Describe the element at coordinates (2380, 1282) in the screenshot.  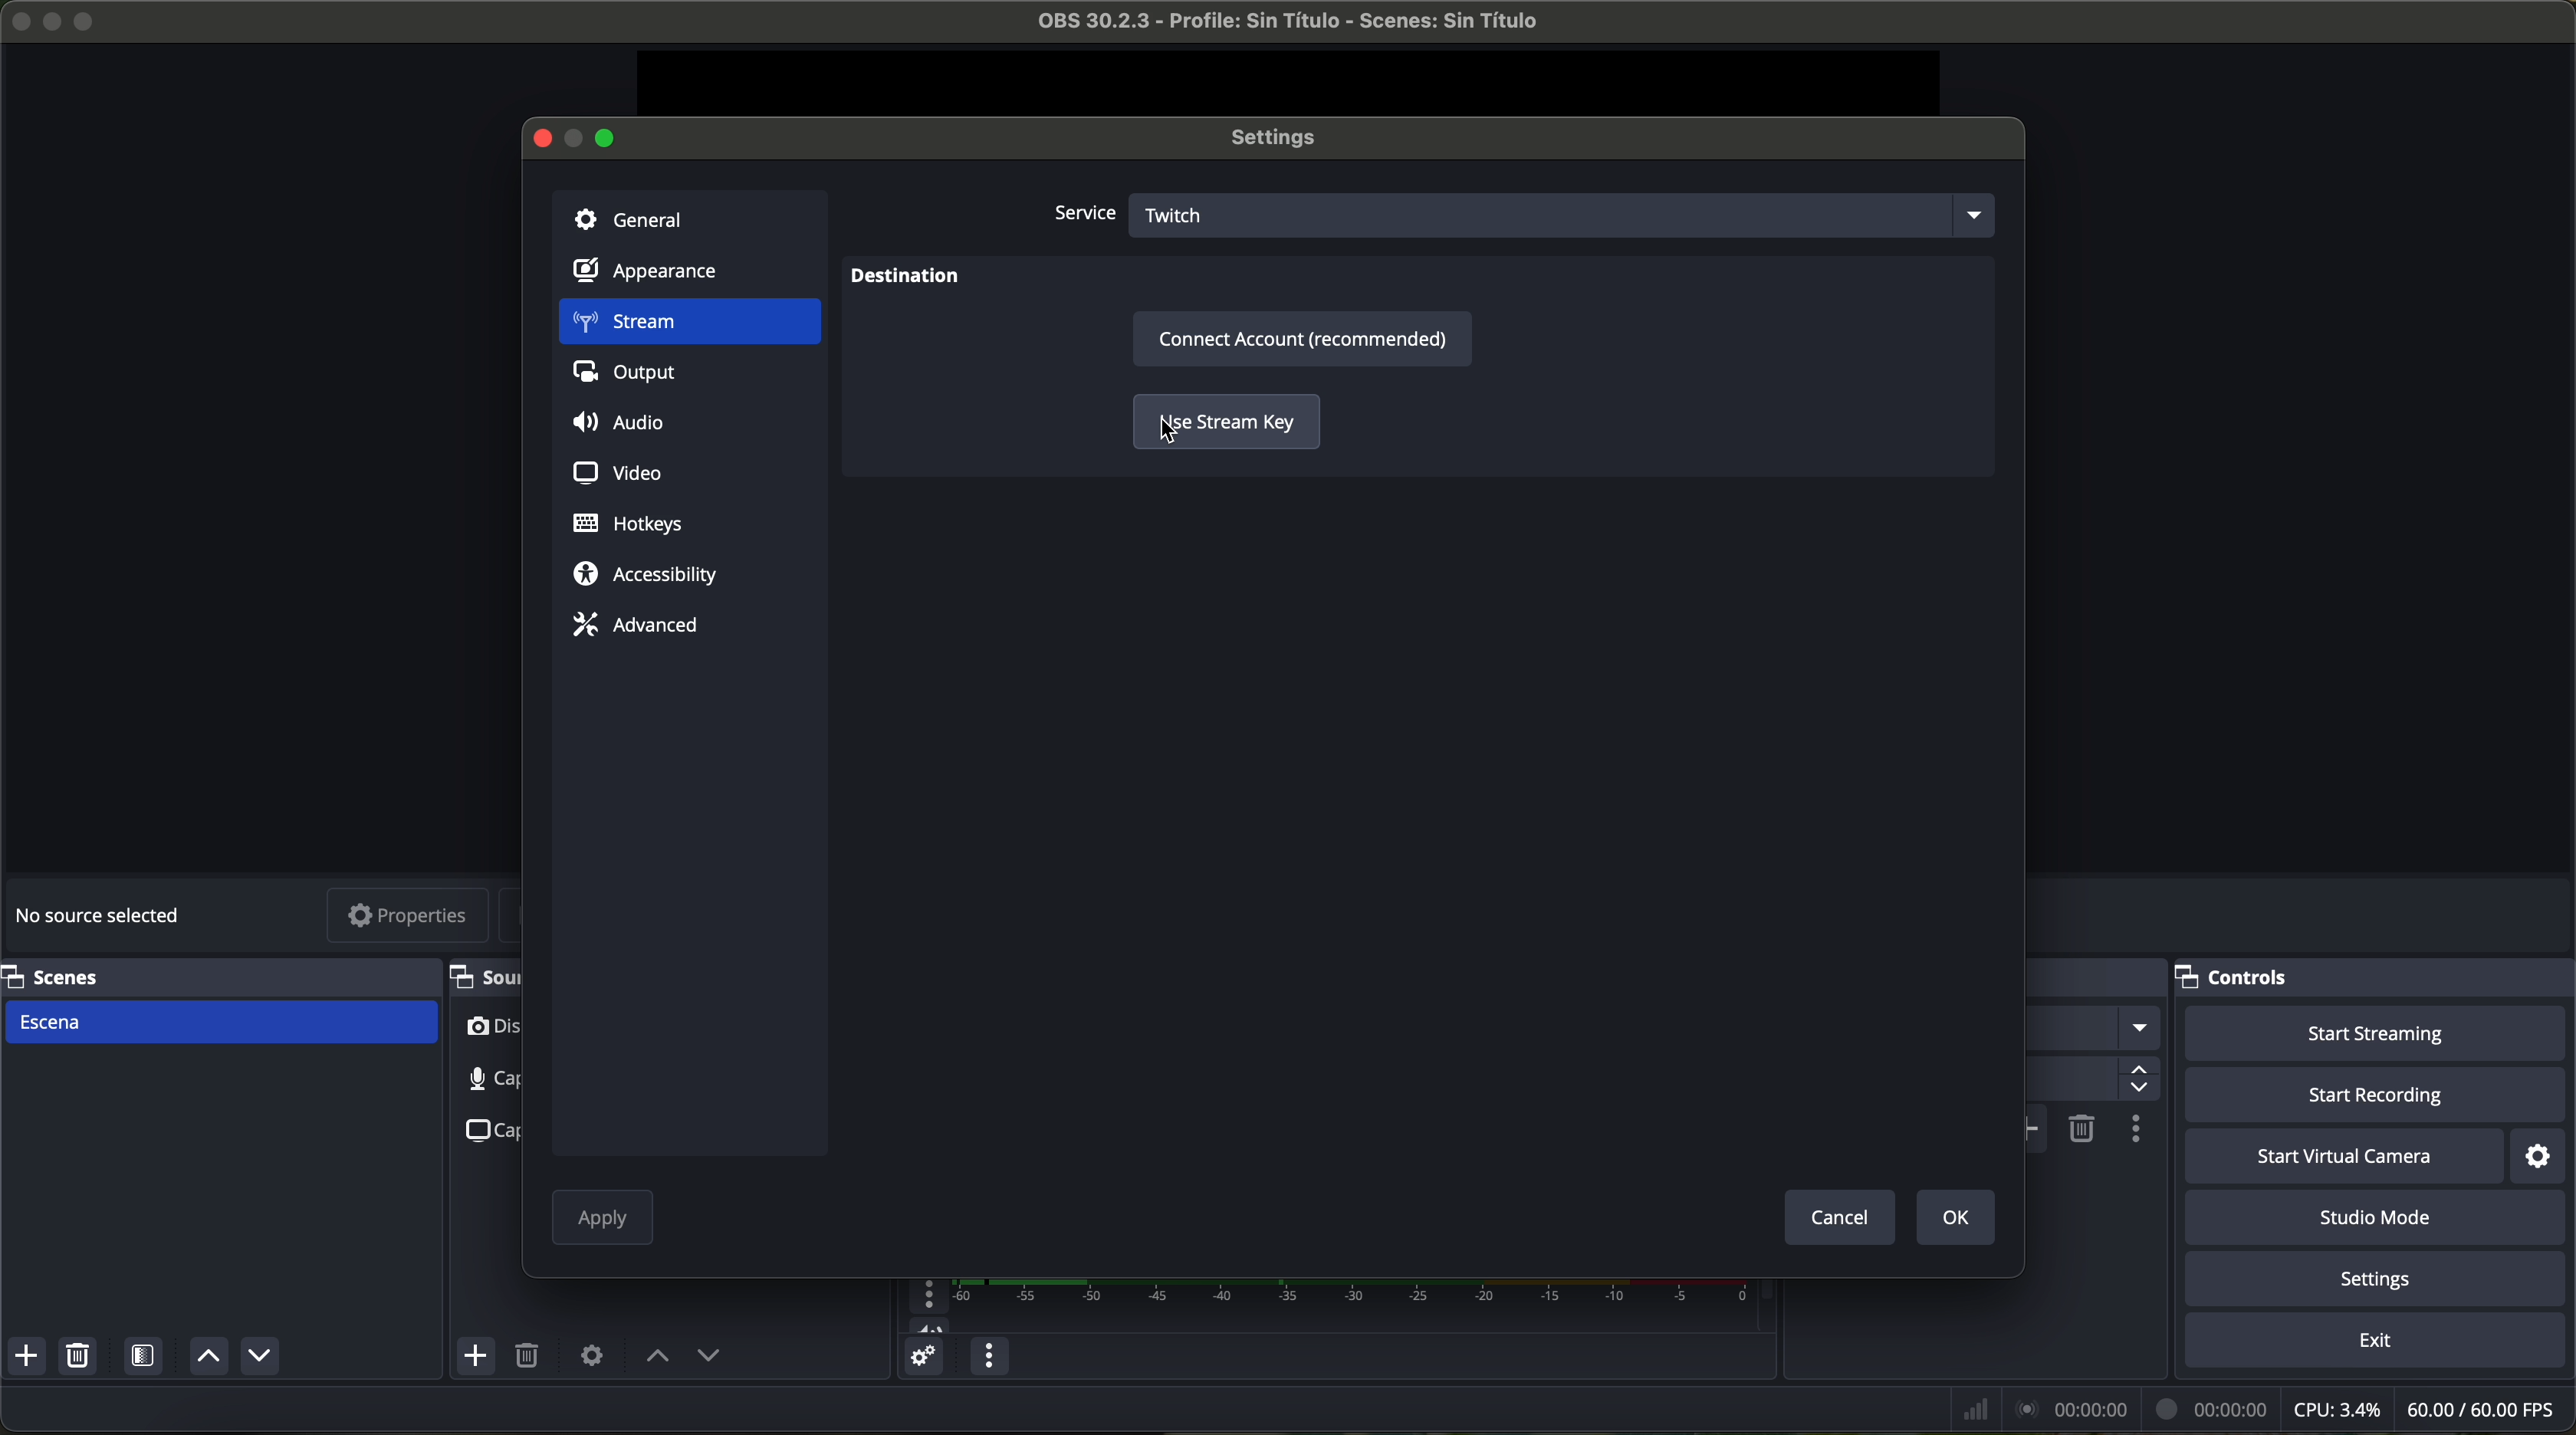
I see `settings` at that location.